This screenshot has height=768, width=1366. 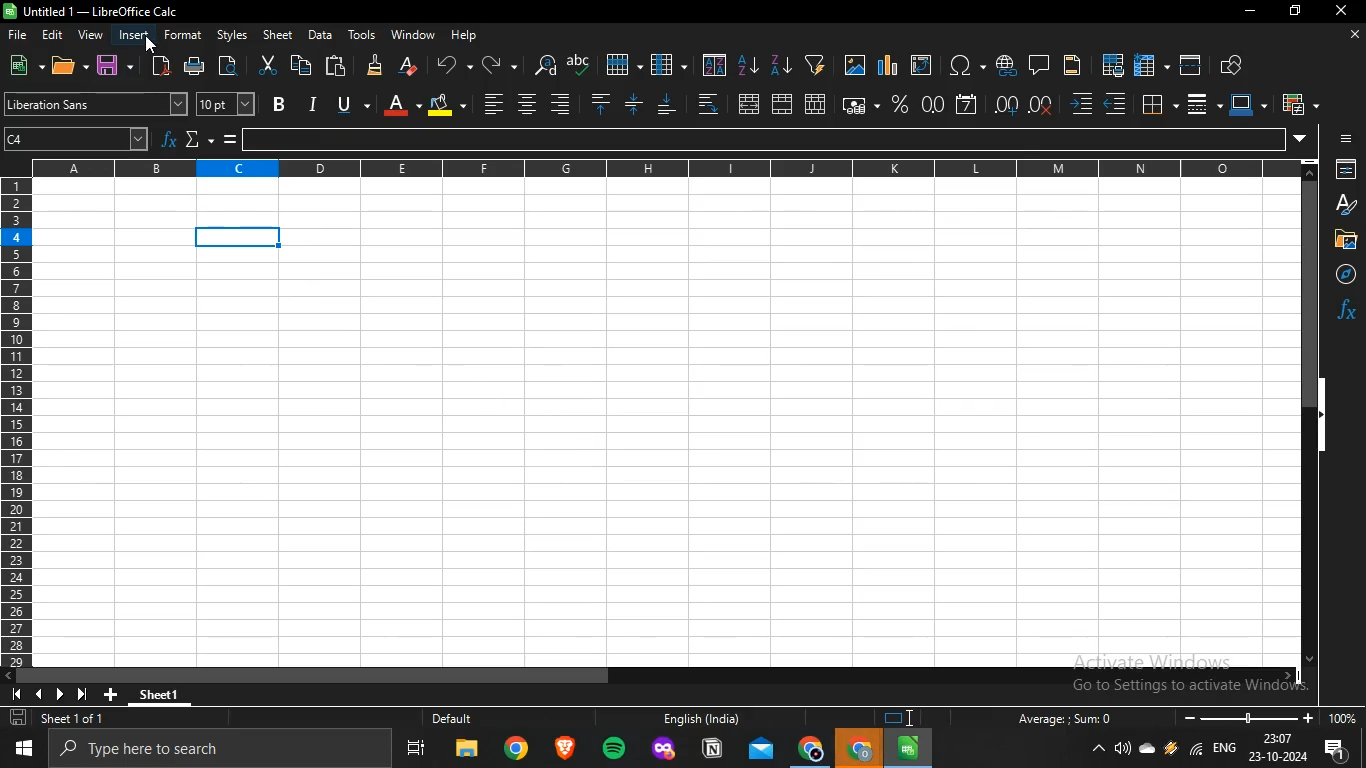 What do you see at coordinates (706, 103) in the screenshot?
I see `wrap text` at bounding box center [706, 103].